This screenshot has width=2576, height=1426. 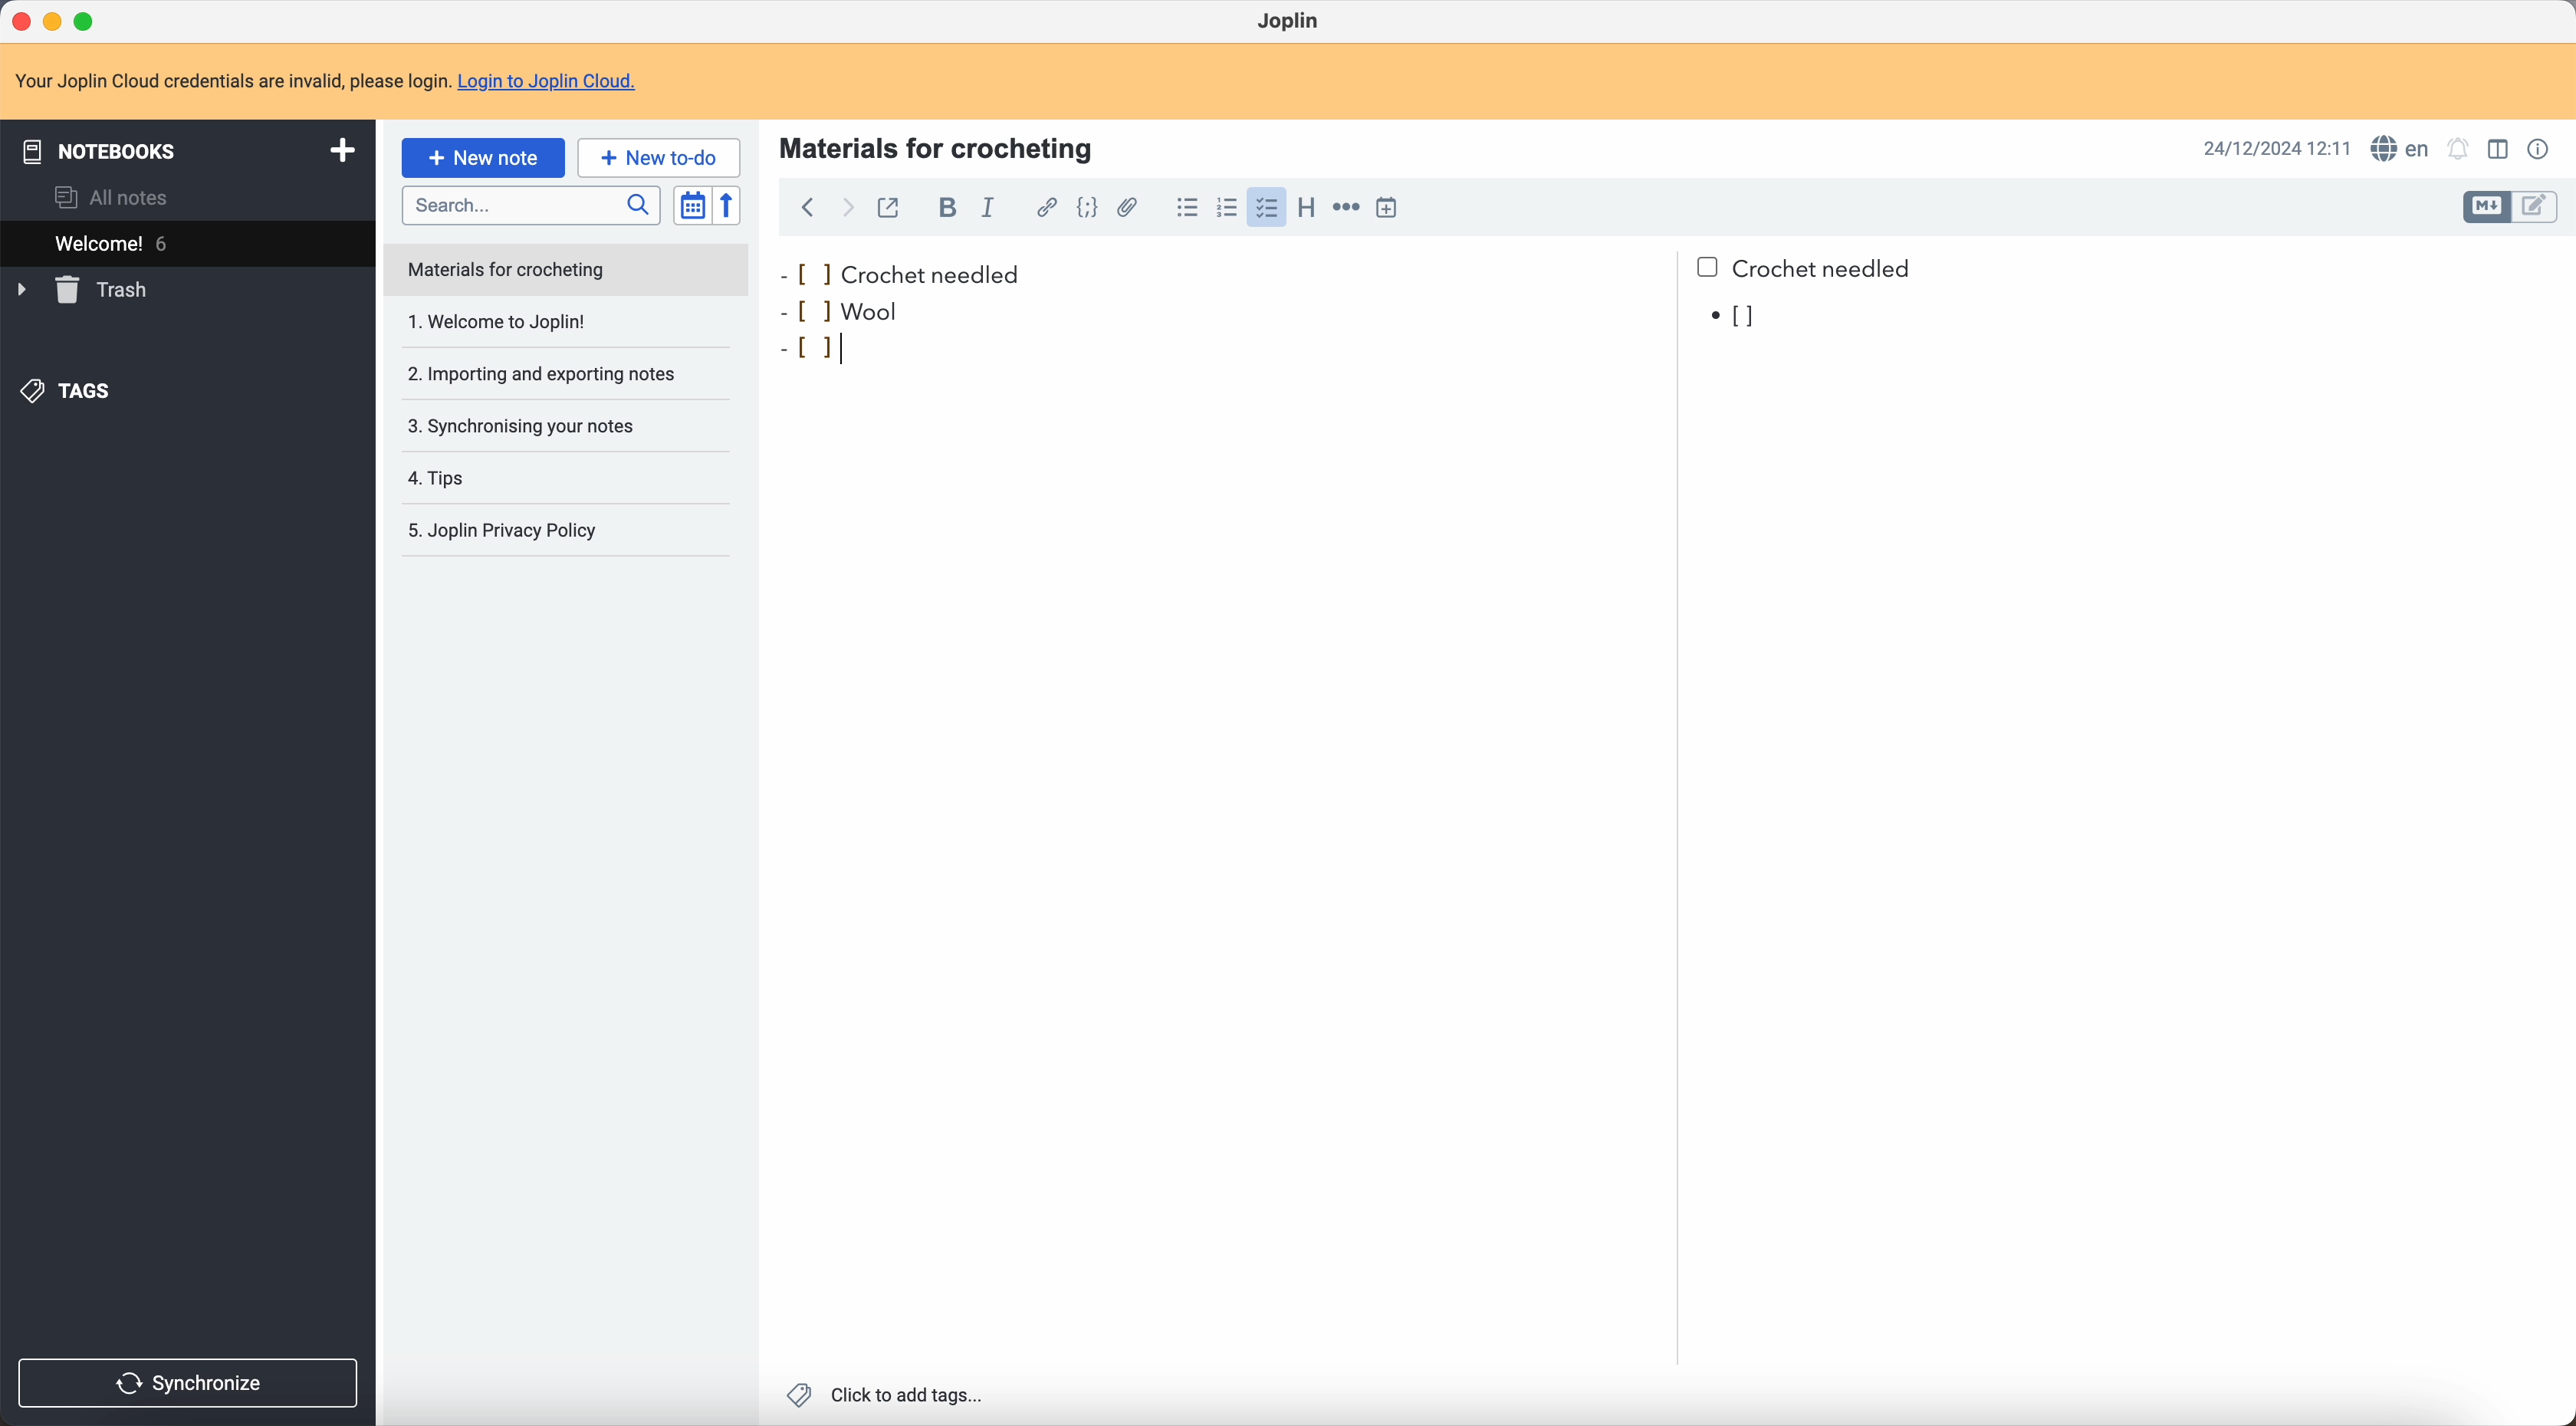 I want to click on date and hour, so click(x=2278, y=148).